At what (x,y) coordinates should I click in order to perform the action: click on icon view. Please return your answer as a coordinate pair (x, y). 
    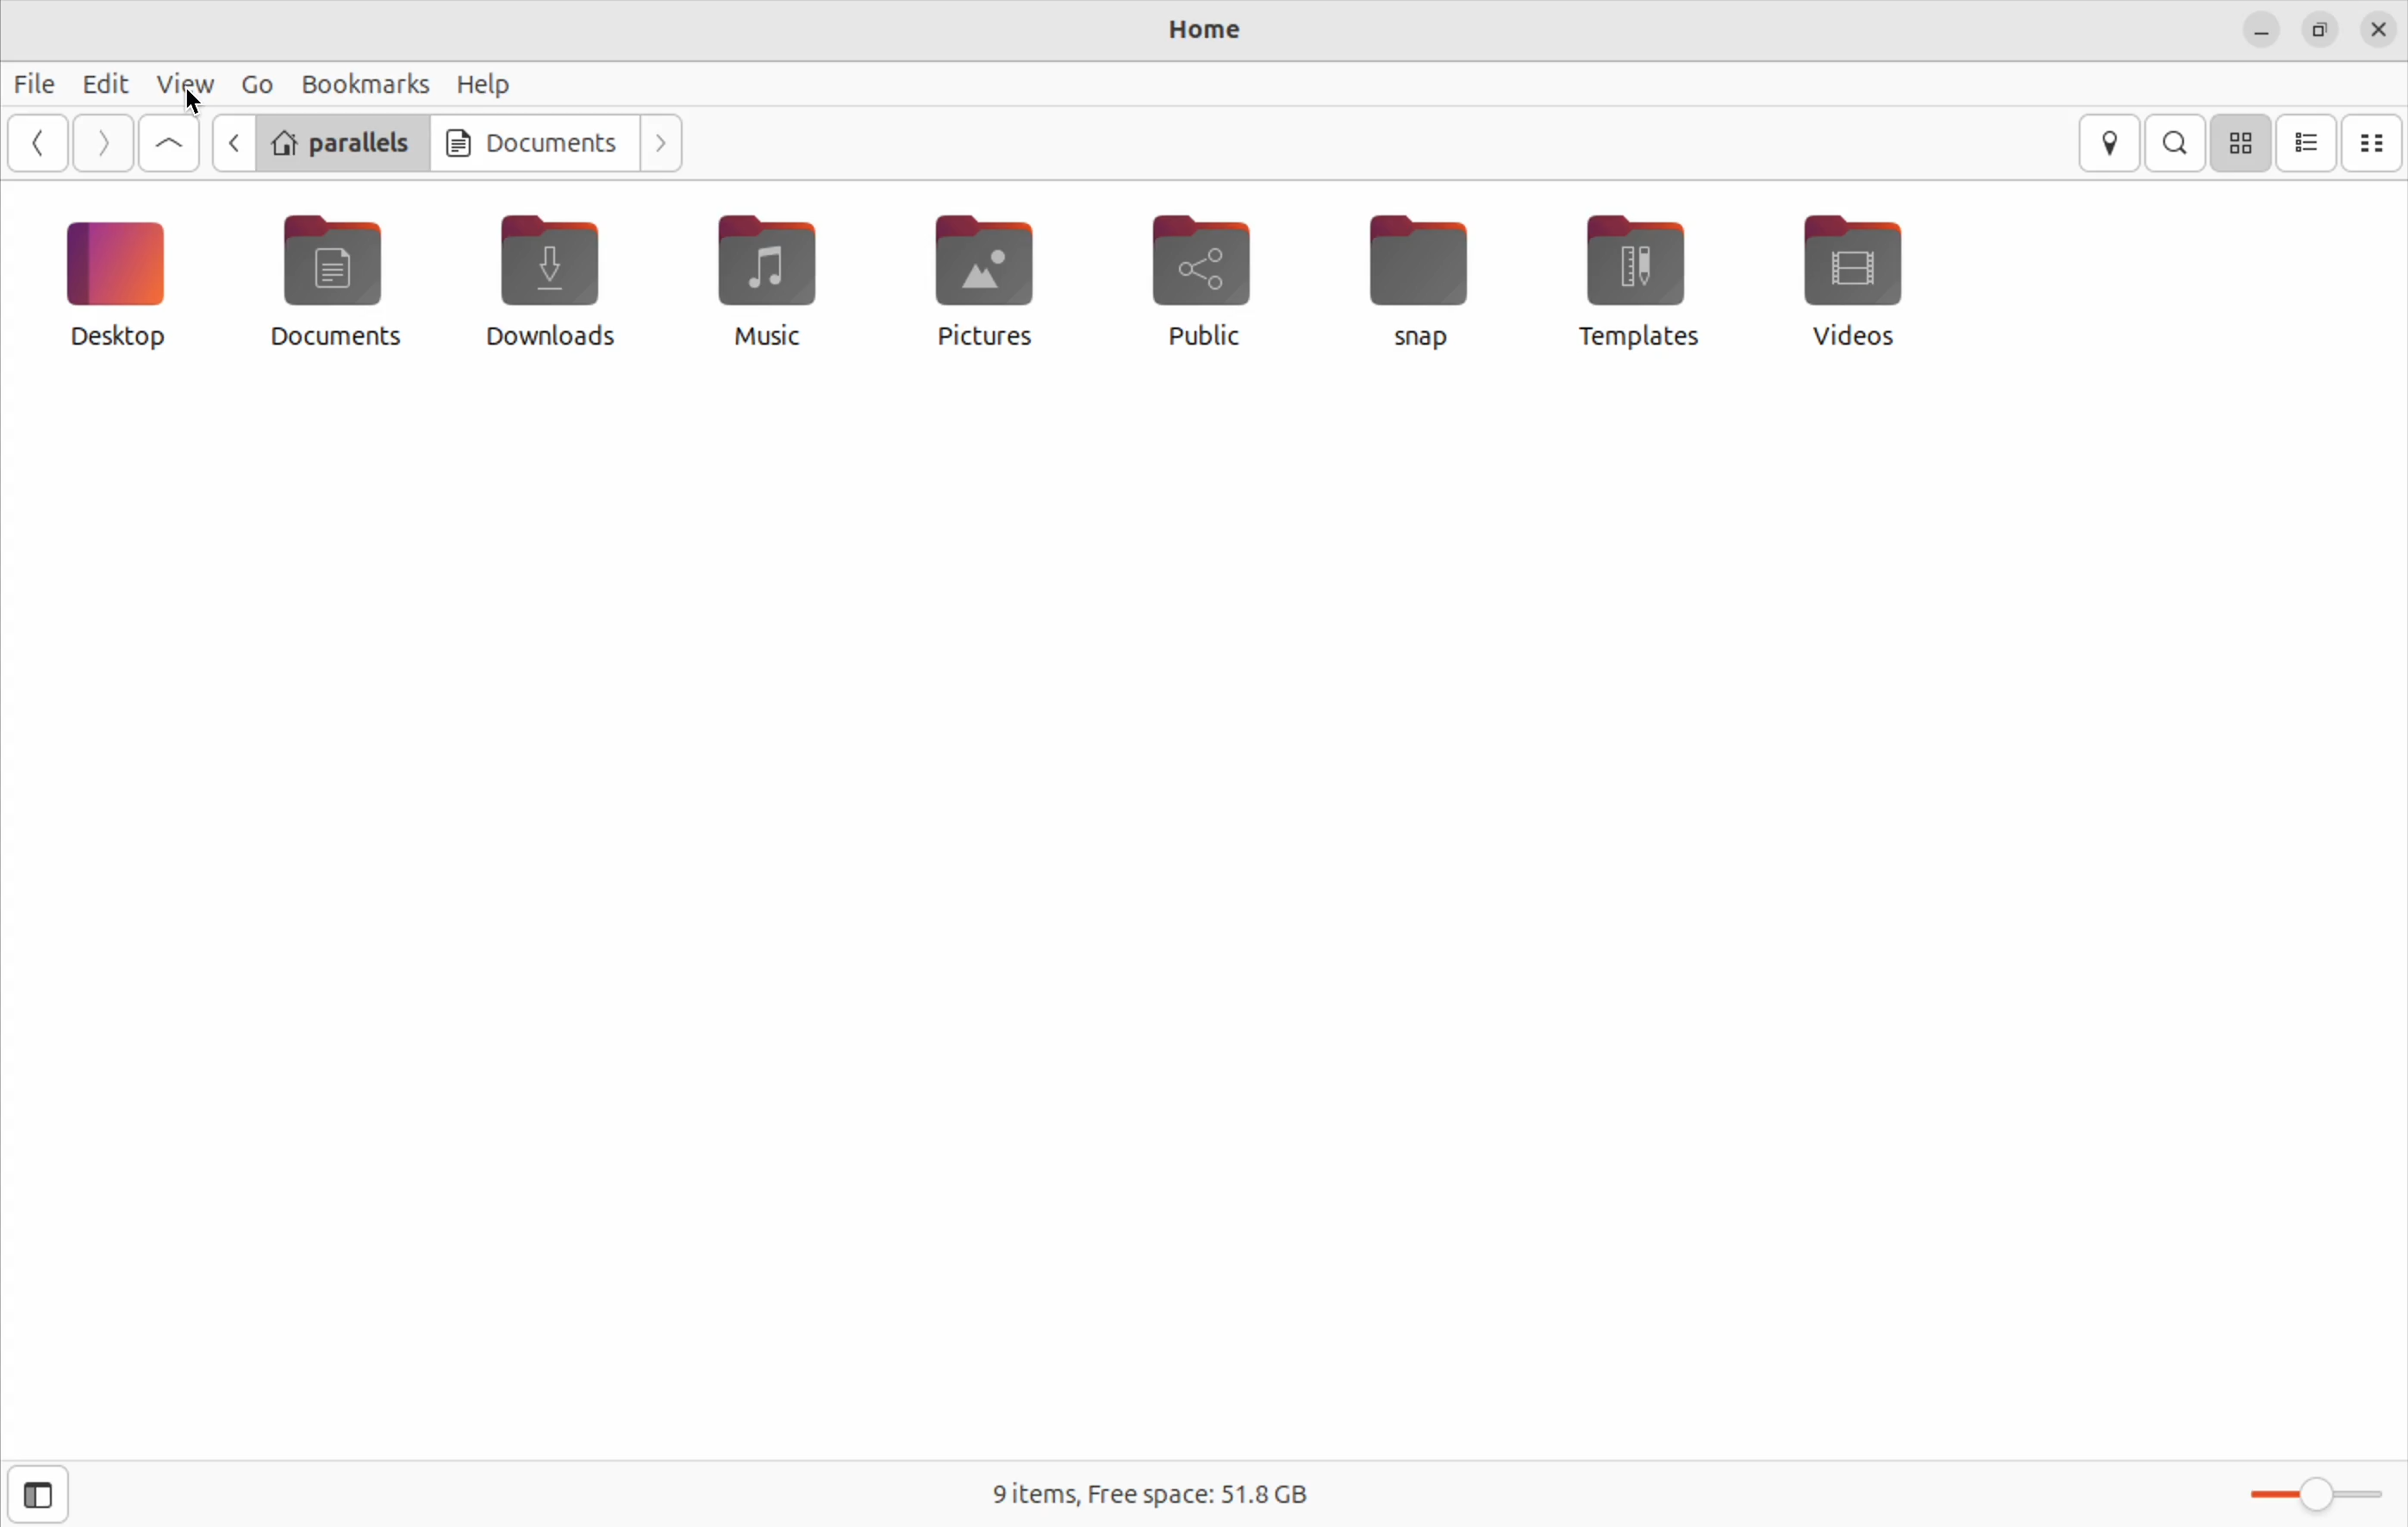
    Looking at the image, I should click on (2240, 145).